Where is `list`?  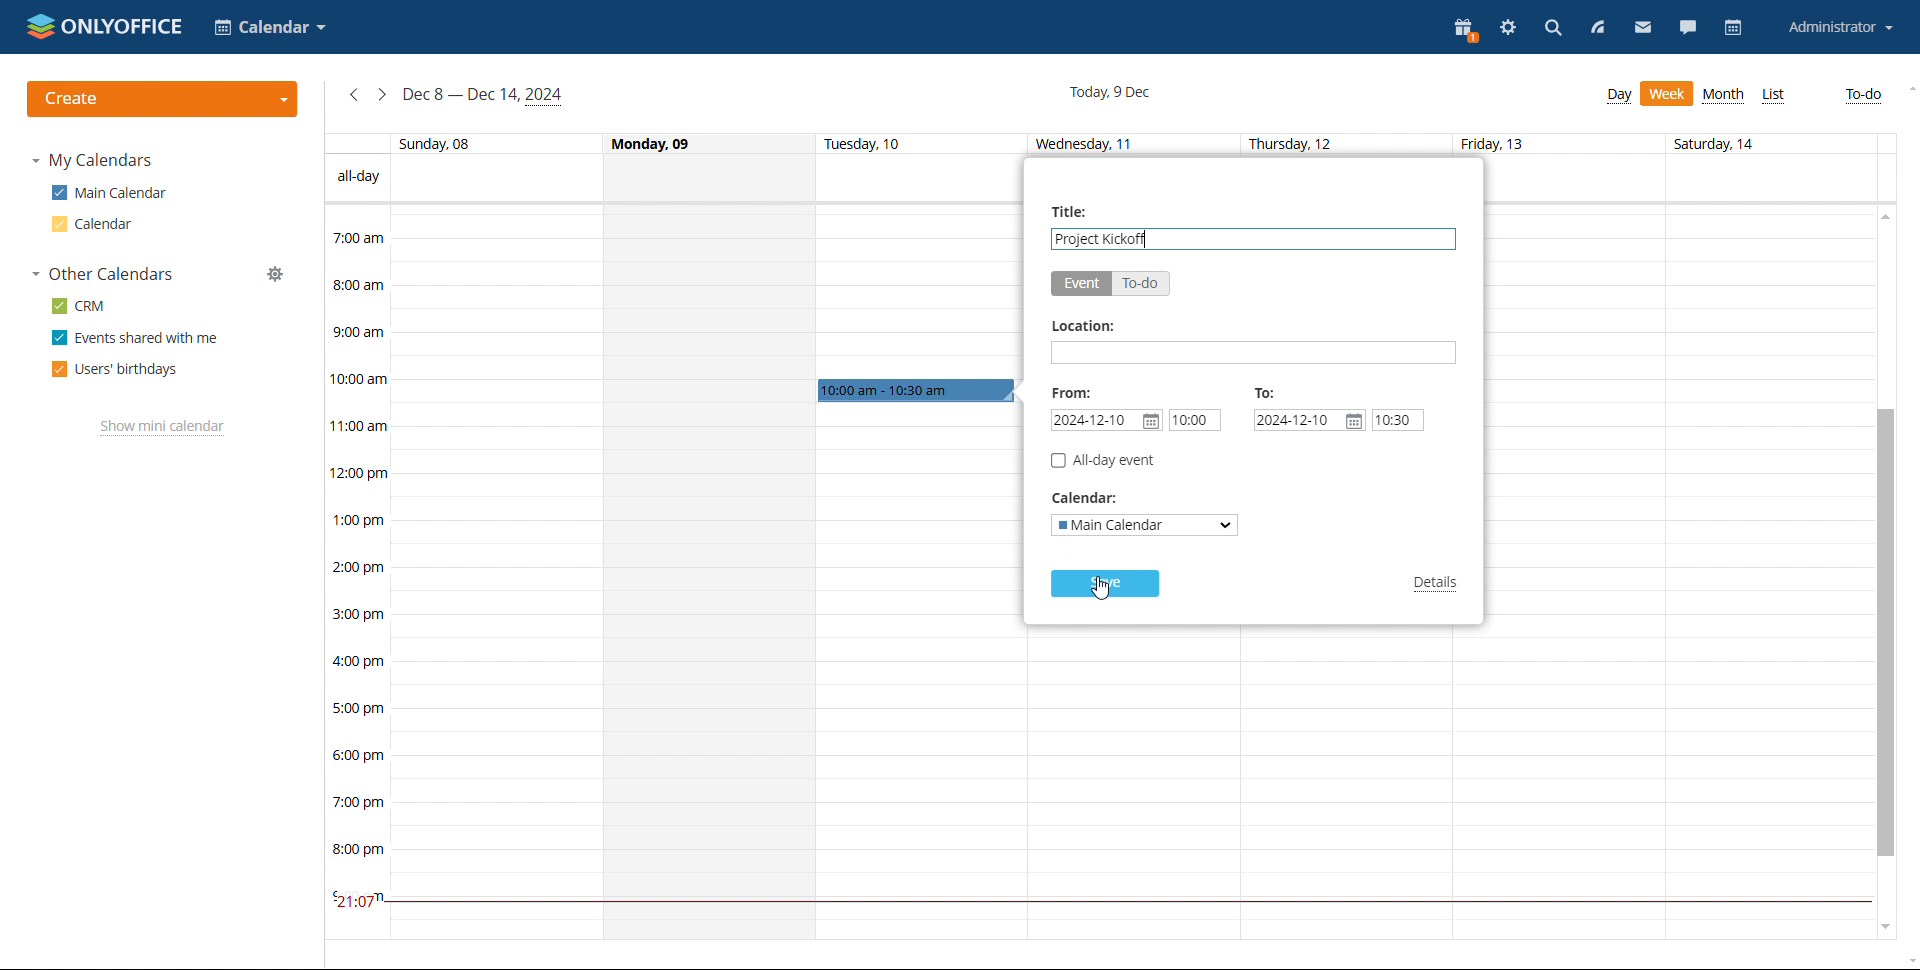
list is located at coordinates (1774, 95).